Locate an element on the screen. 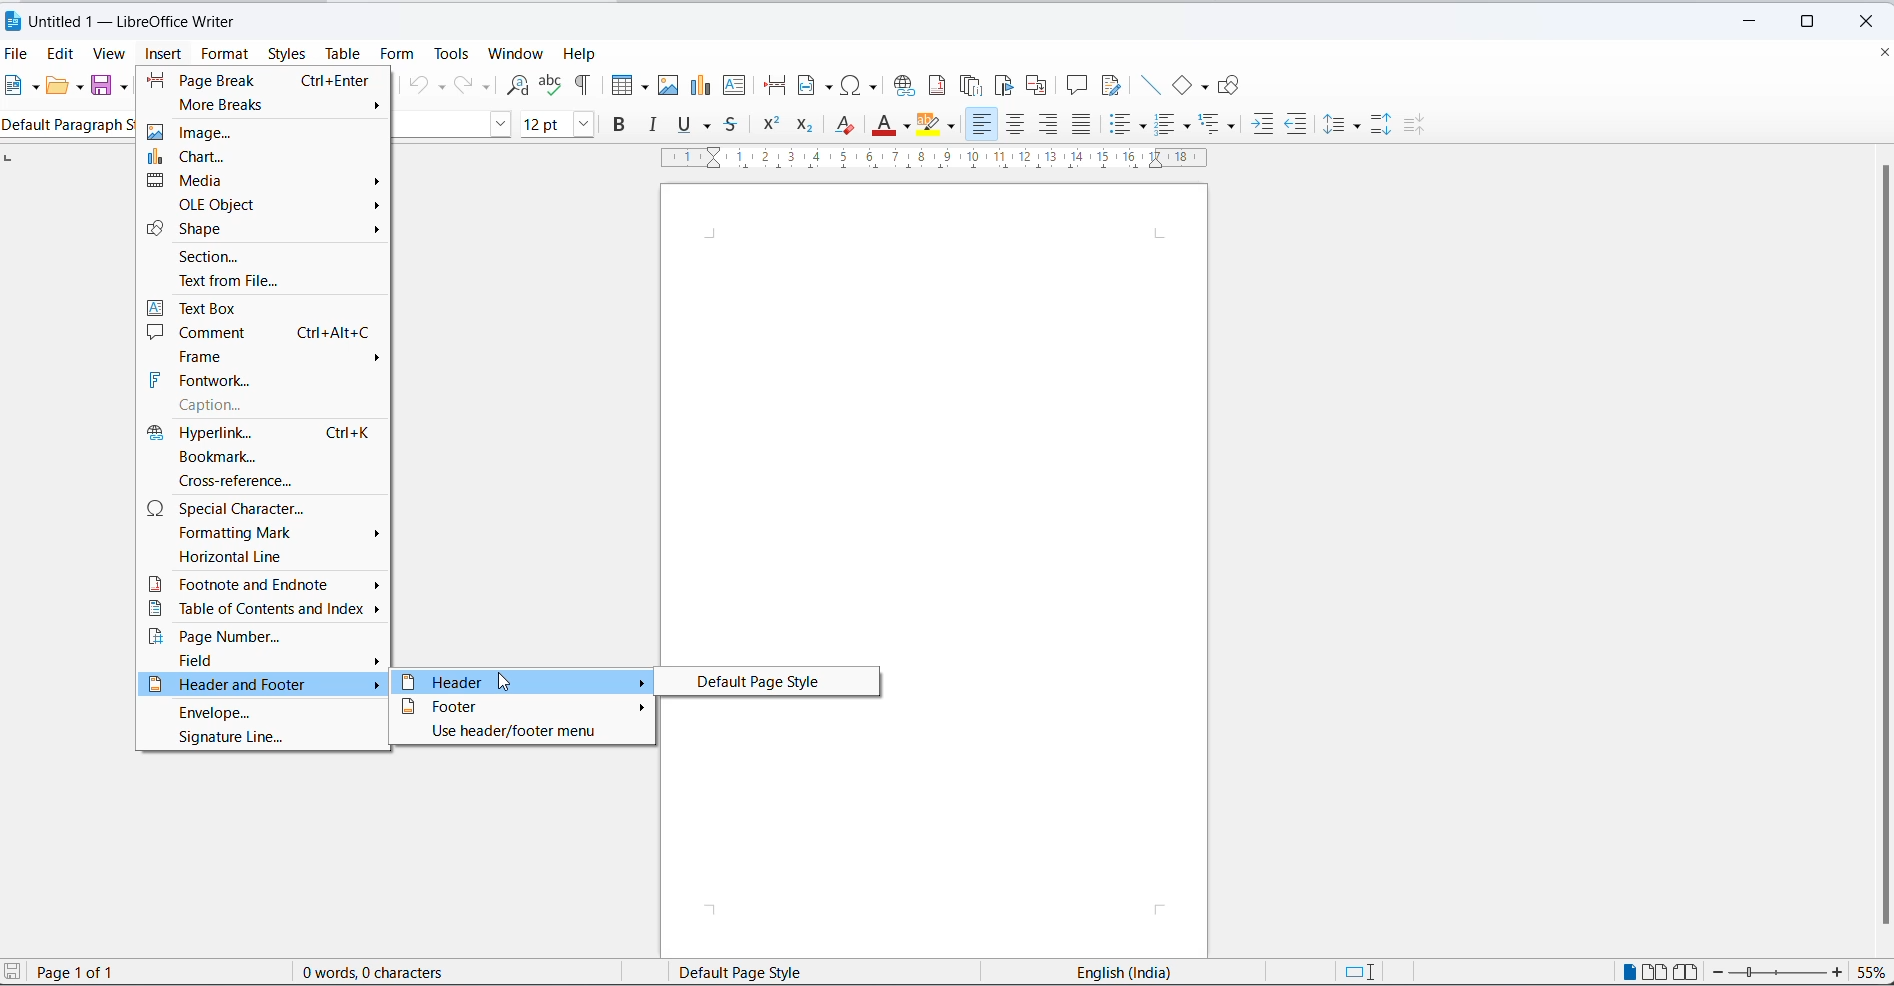 This screenshot has height=986, width=1894. scaling is located at coordinates (951, 163).